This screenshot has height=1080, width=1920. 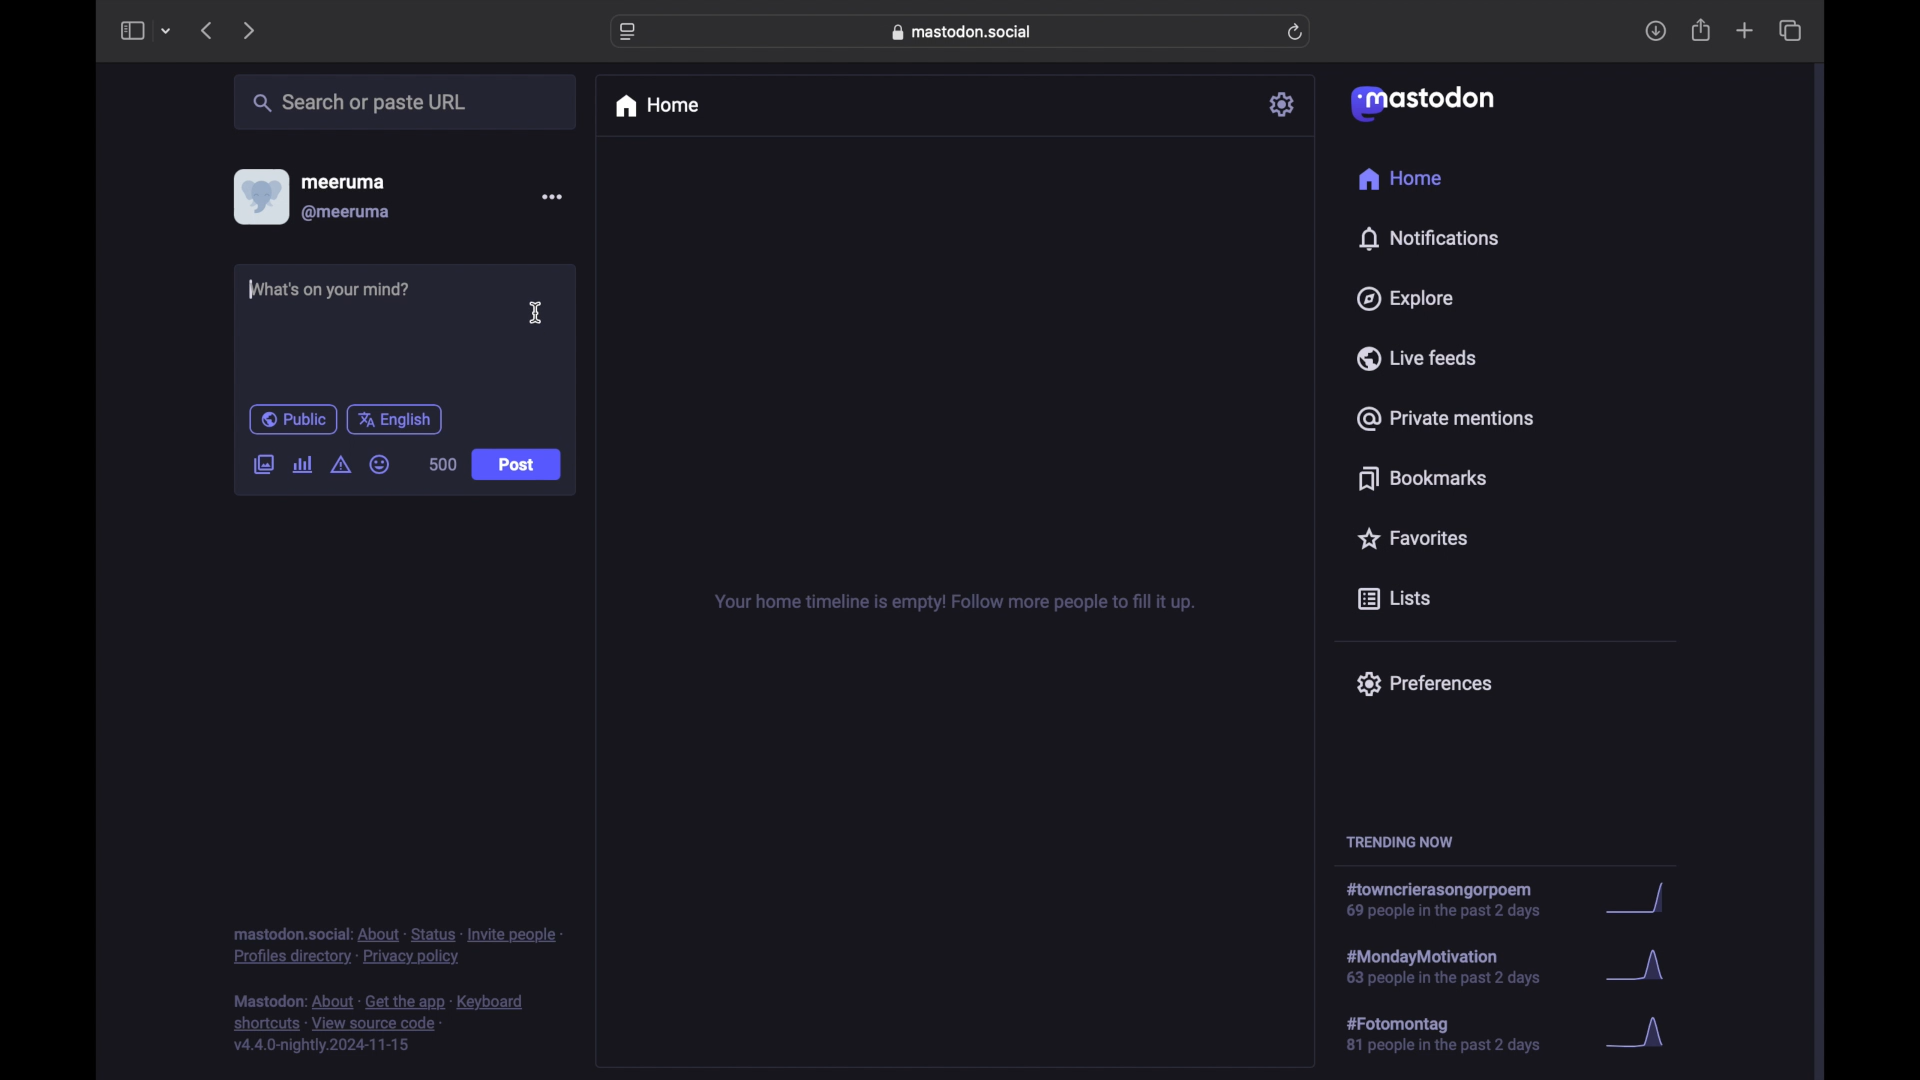 I want to click on add content warning, so click(x=340, y=465).